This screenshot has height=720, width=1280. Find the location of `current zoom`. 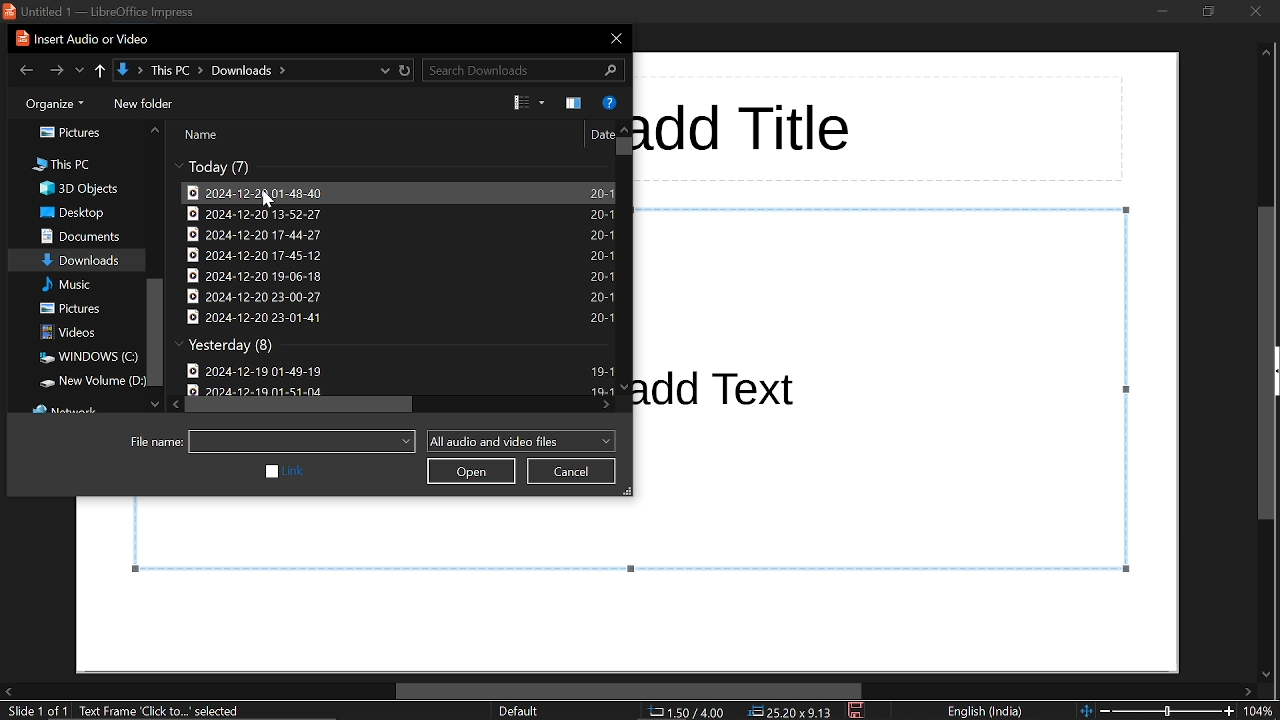

current zoom is located at coordinates (1262, 711).